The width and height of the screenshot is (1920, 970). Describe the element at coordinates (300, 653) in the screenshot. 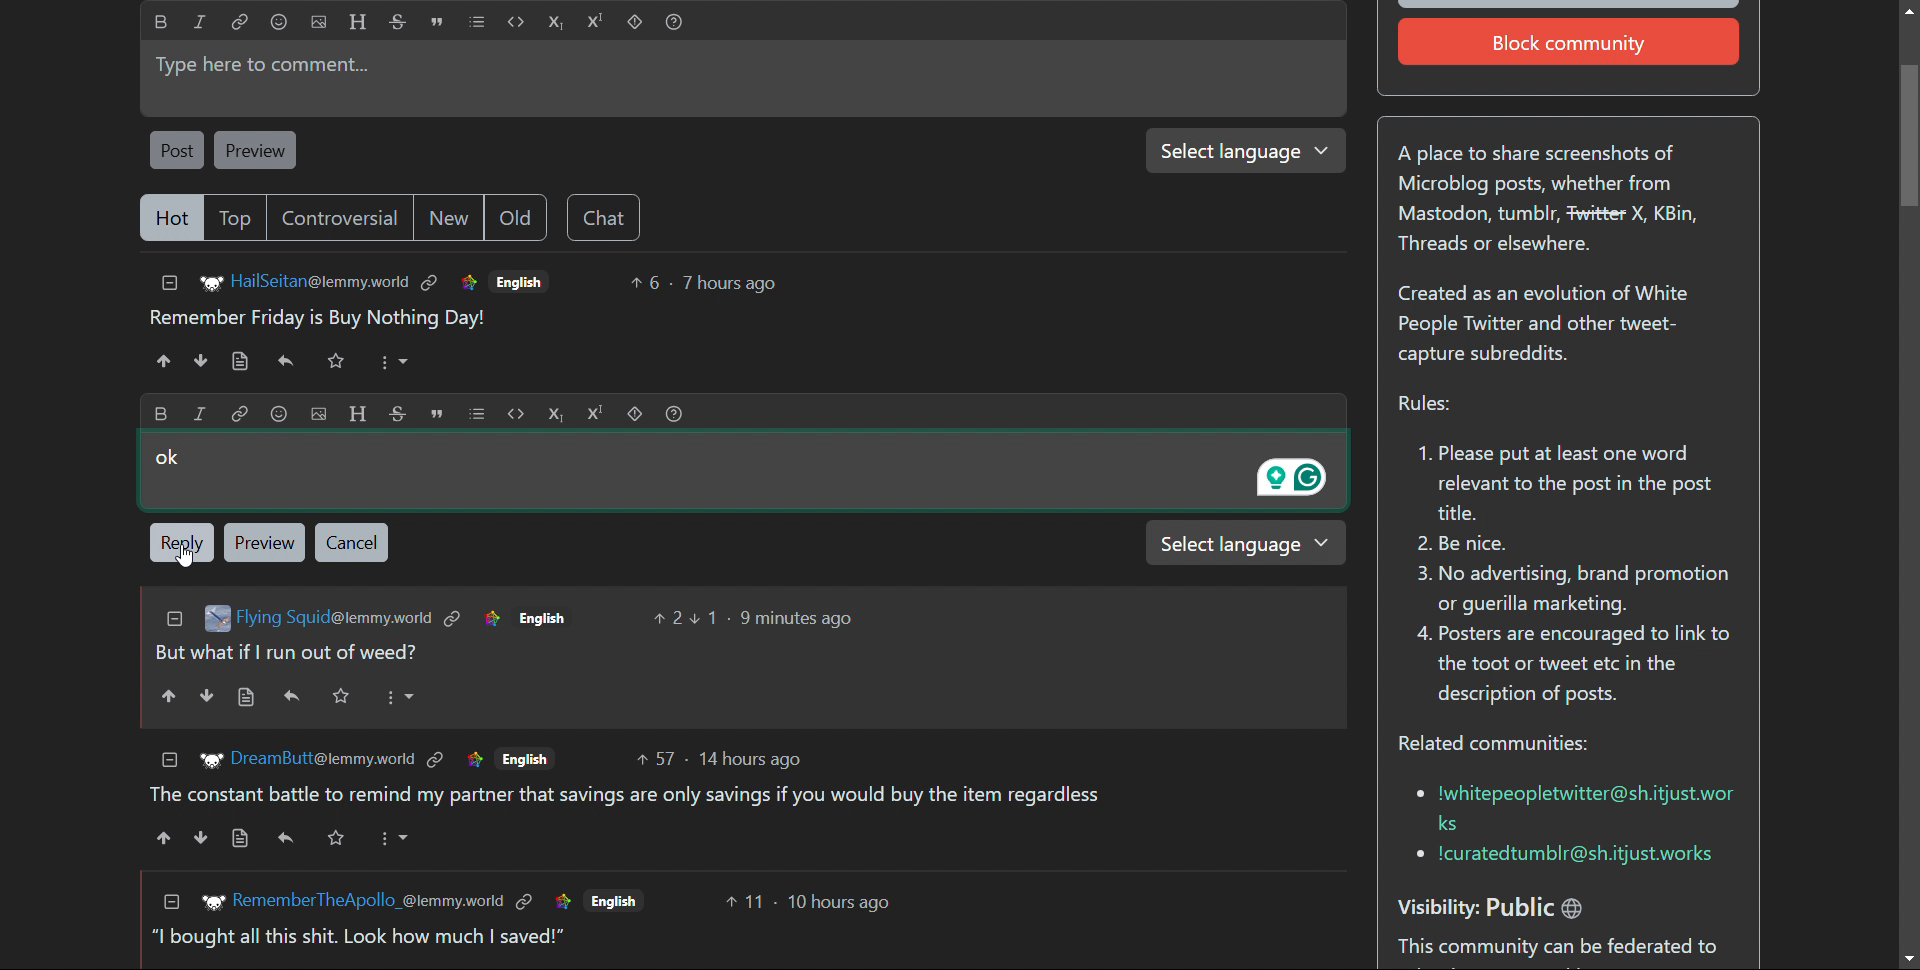

I see `comment` at that location.